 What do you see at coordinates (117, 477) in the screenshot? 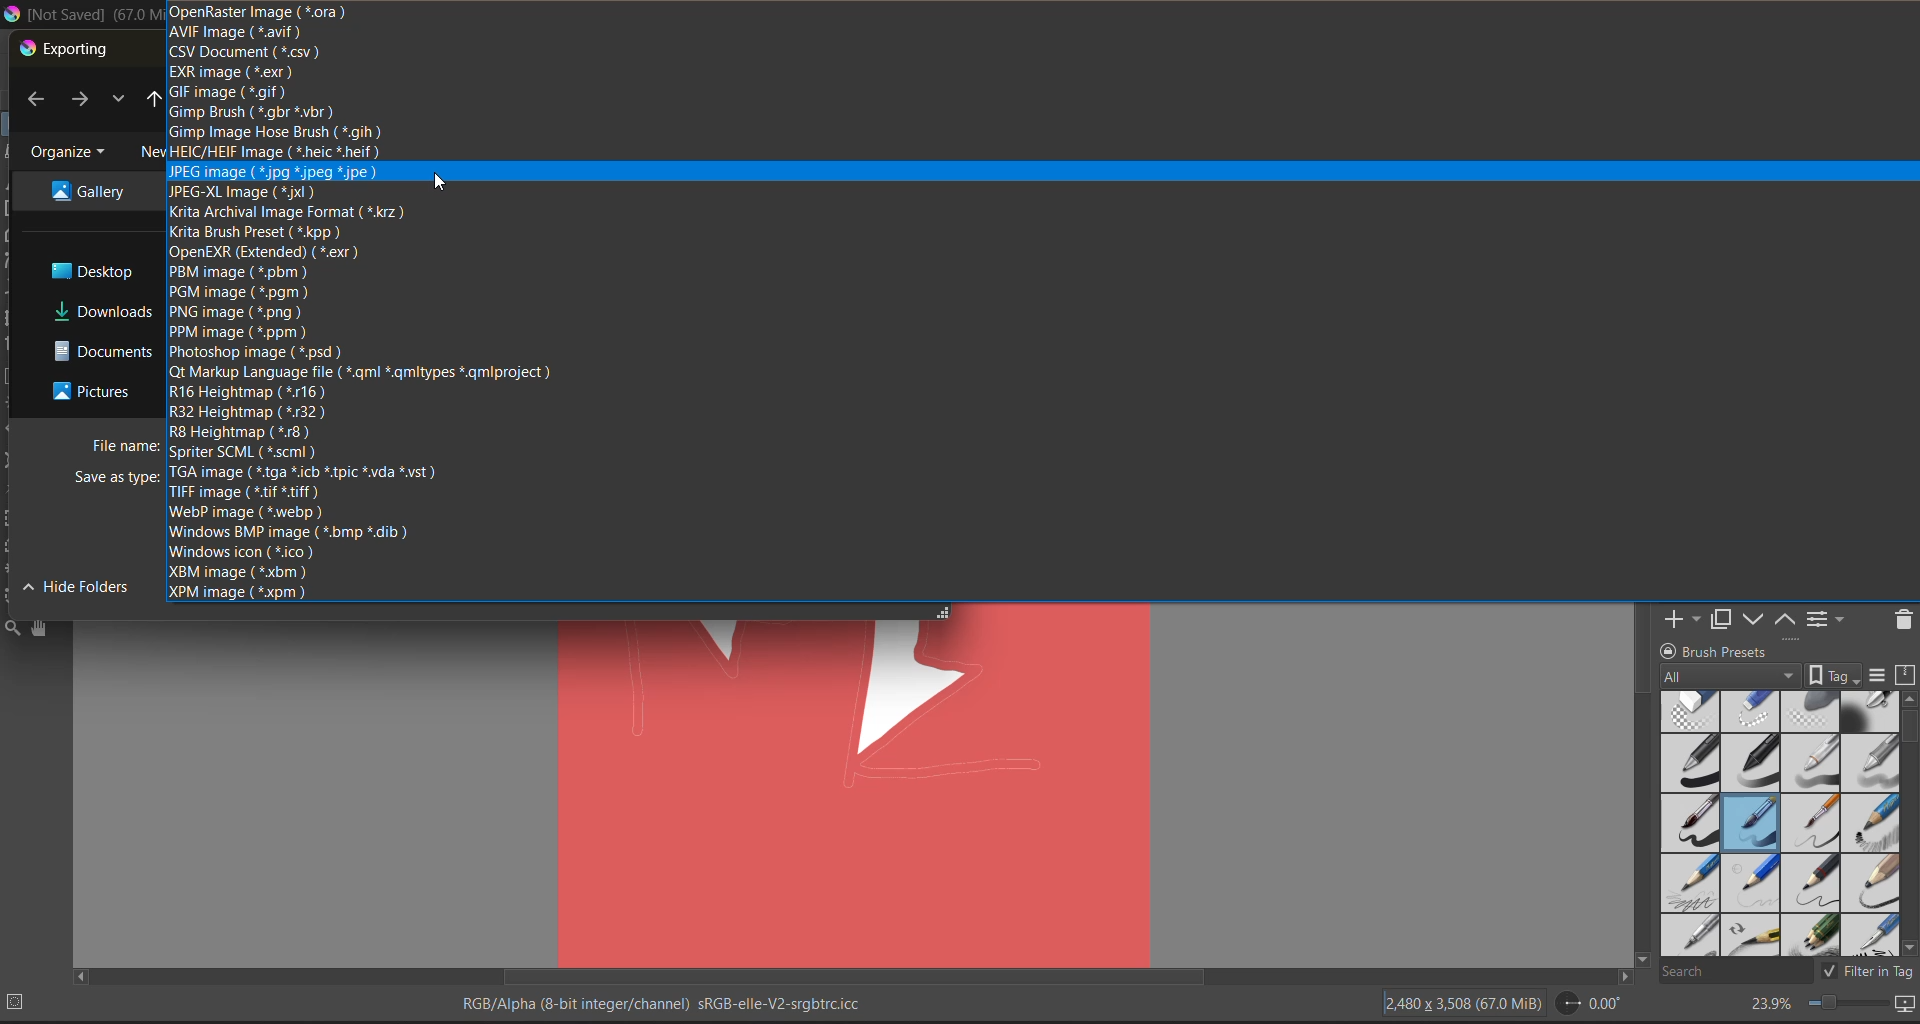
I see `Cursor on save as type` at bounding box center [117, 477].